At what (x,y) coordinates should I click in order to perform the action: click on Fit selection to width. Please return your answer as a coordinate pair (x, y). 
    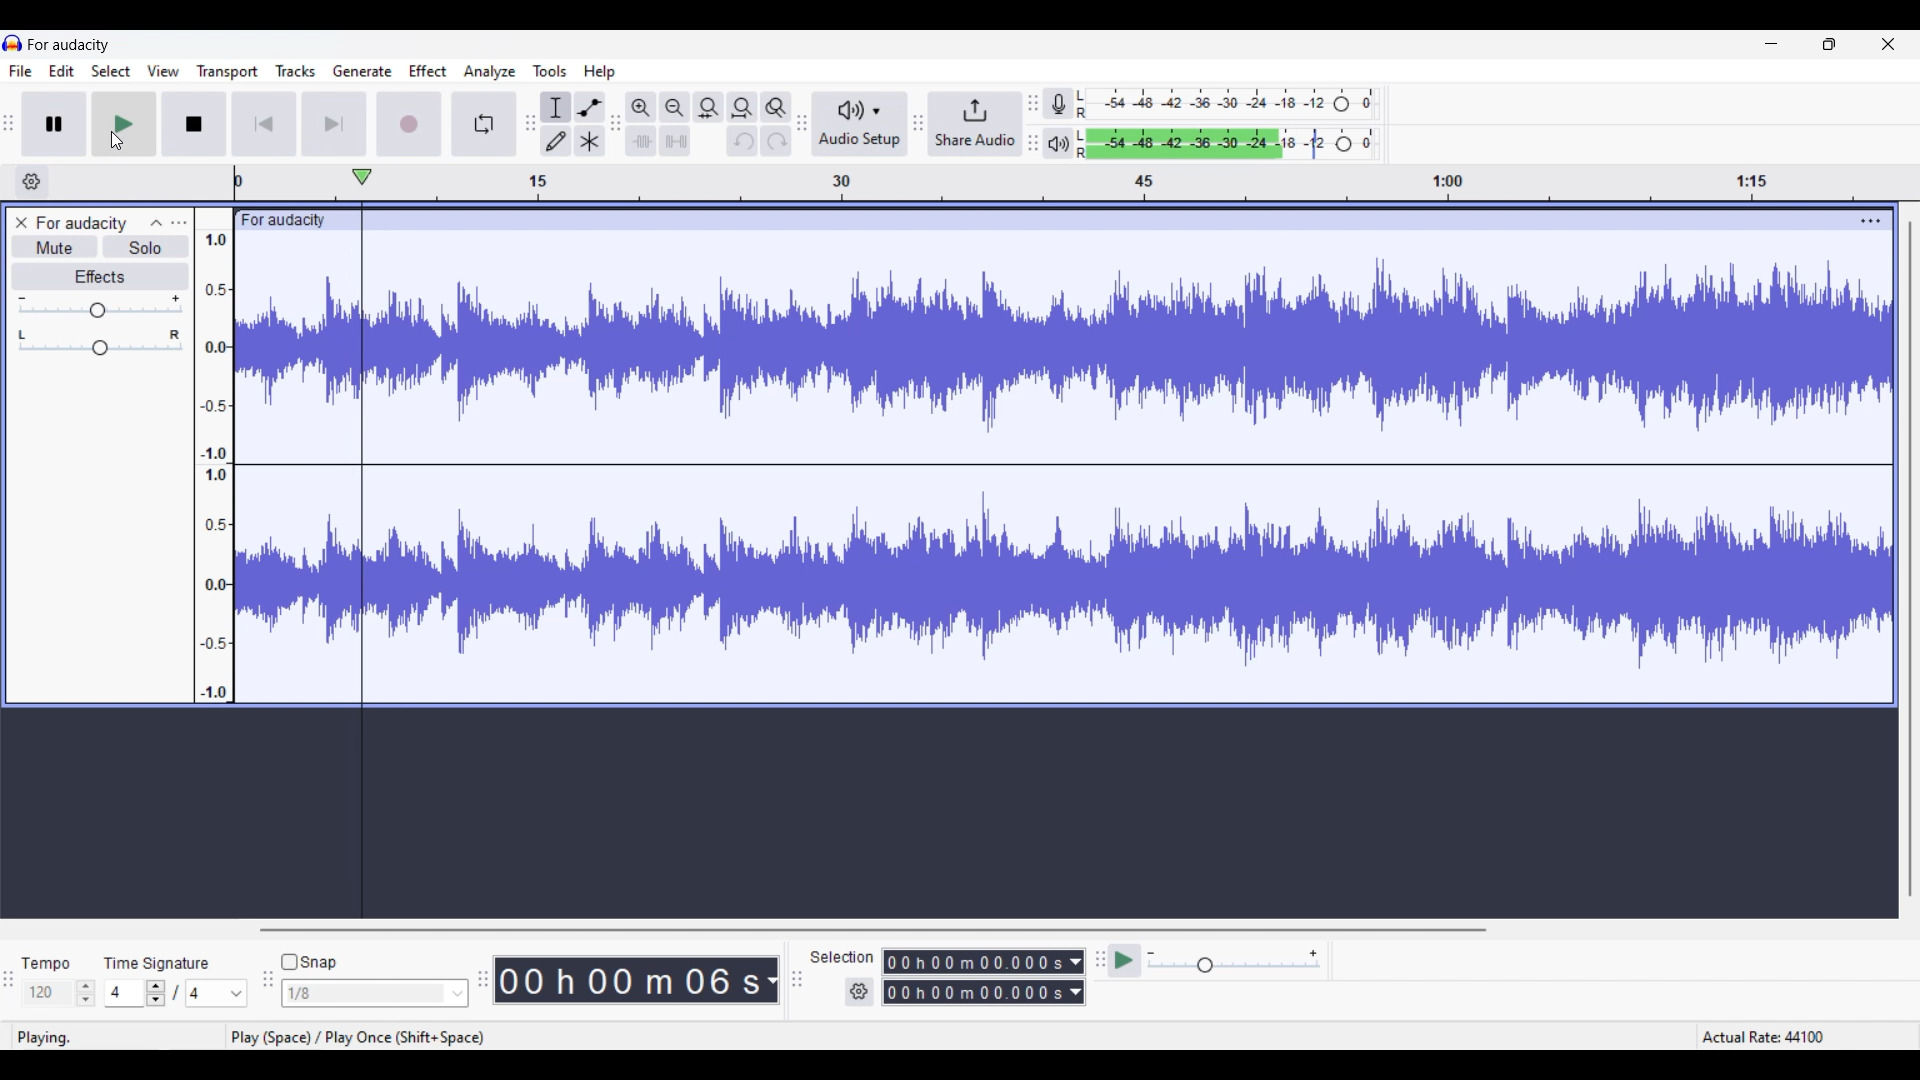
    Looking at the image, I should click on (708, 108).